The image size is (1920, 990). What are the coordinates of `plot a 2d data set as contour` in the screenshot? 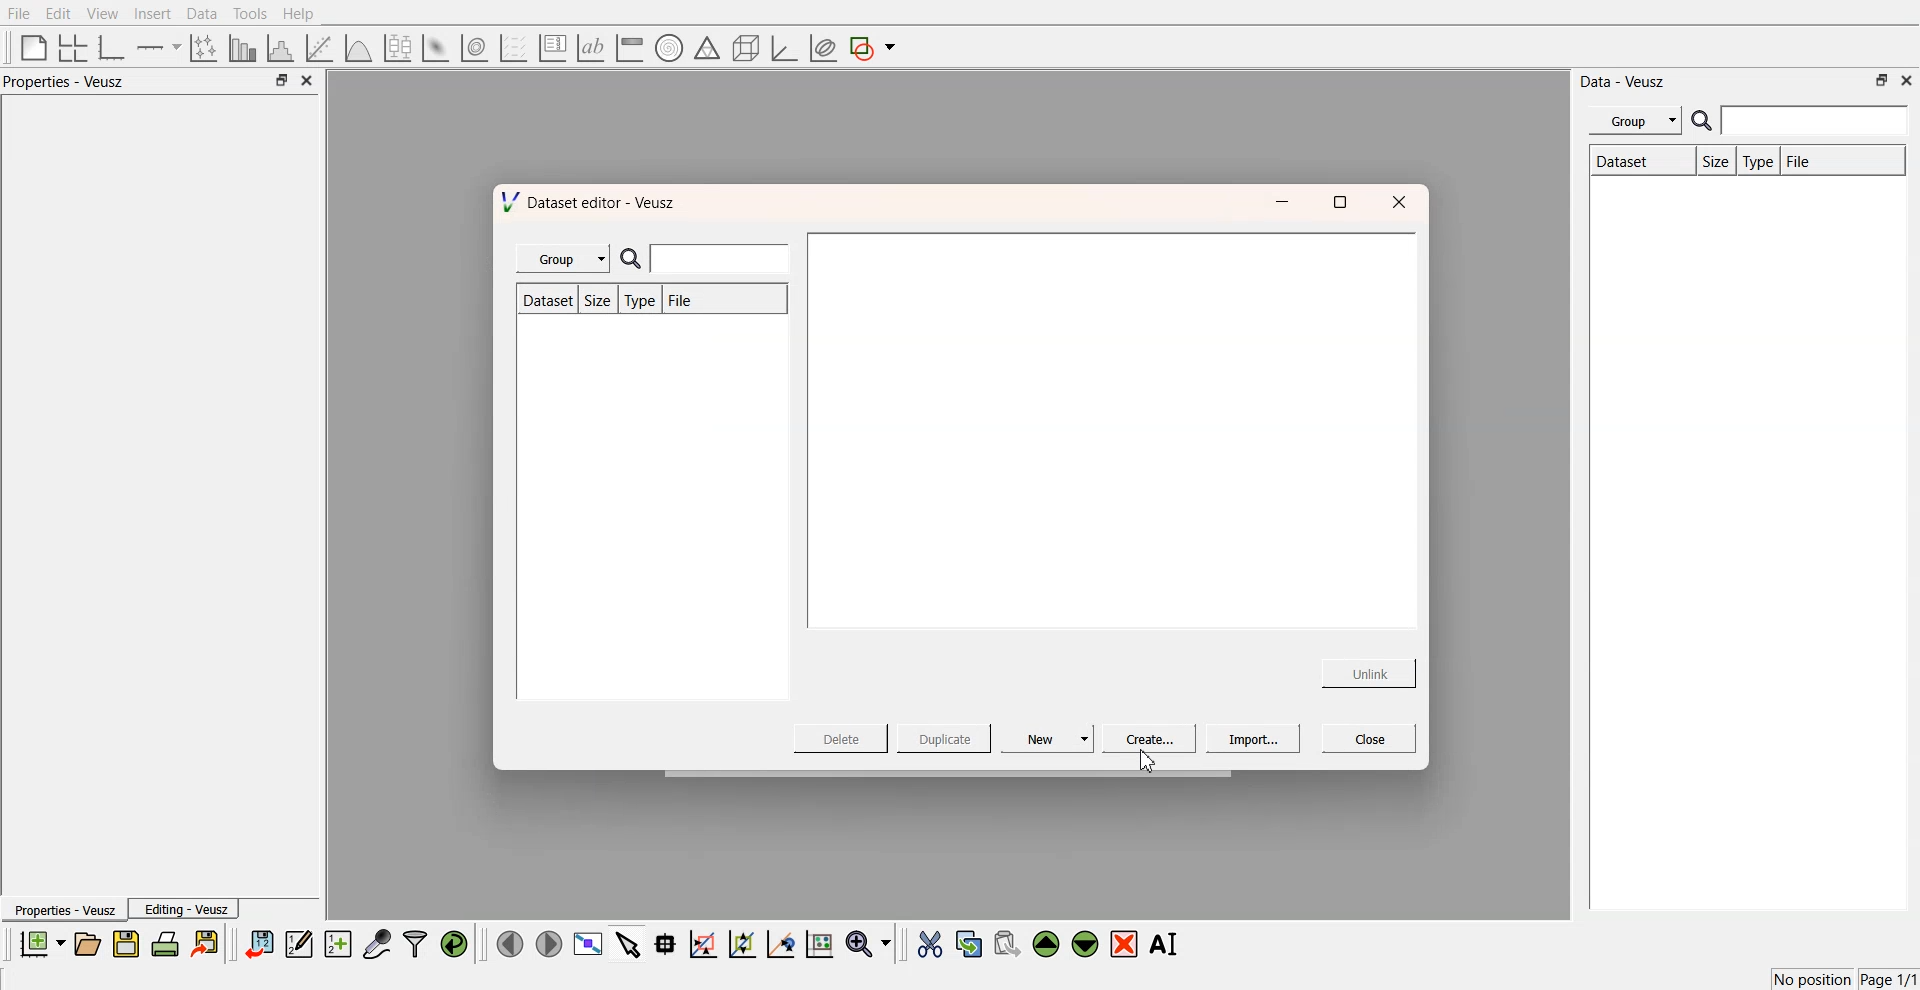 It's located at (473, 49).